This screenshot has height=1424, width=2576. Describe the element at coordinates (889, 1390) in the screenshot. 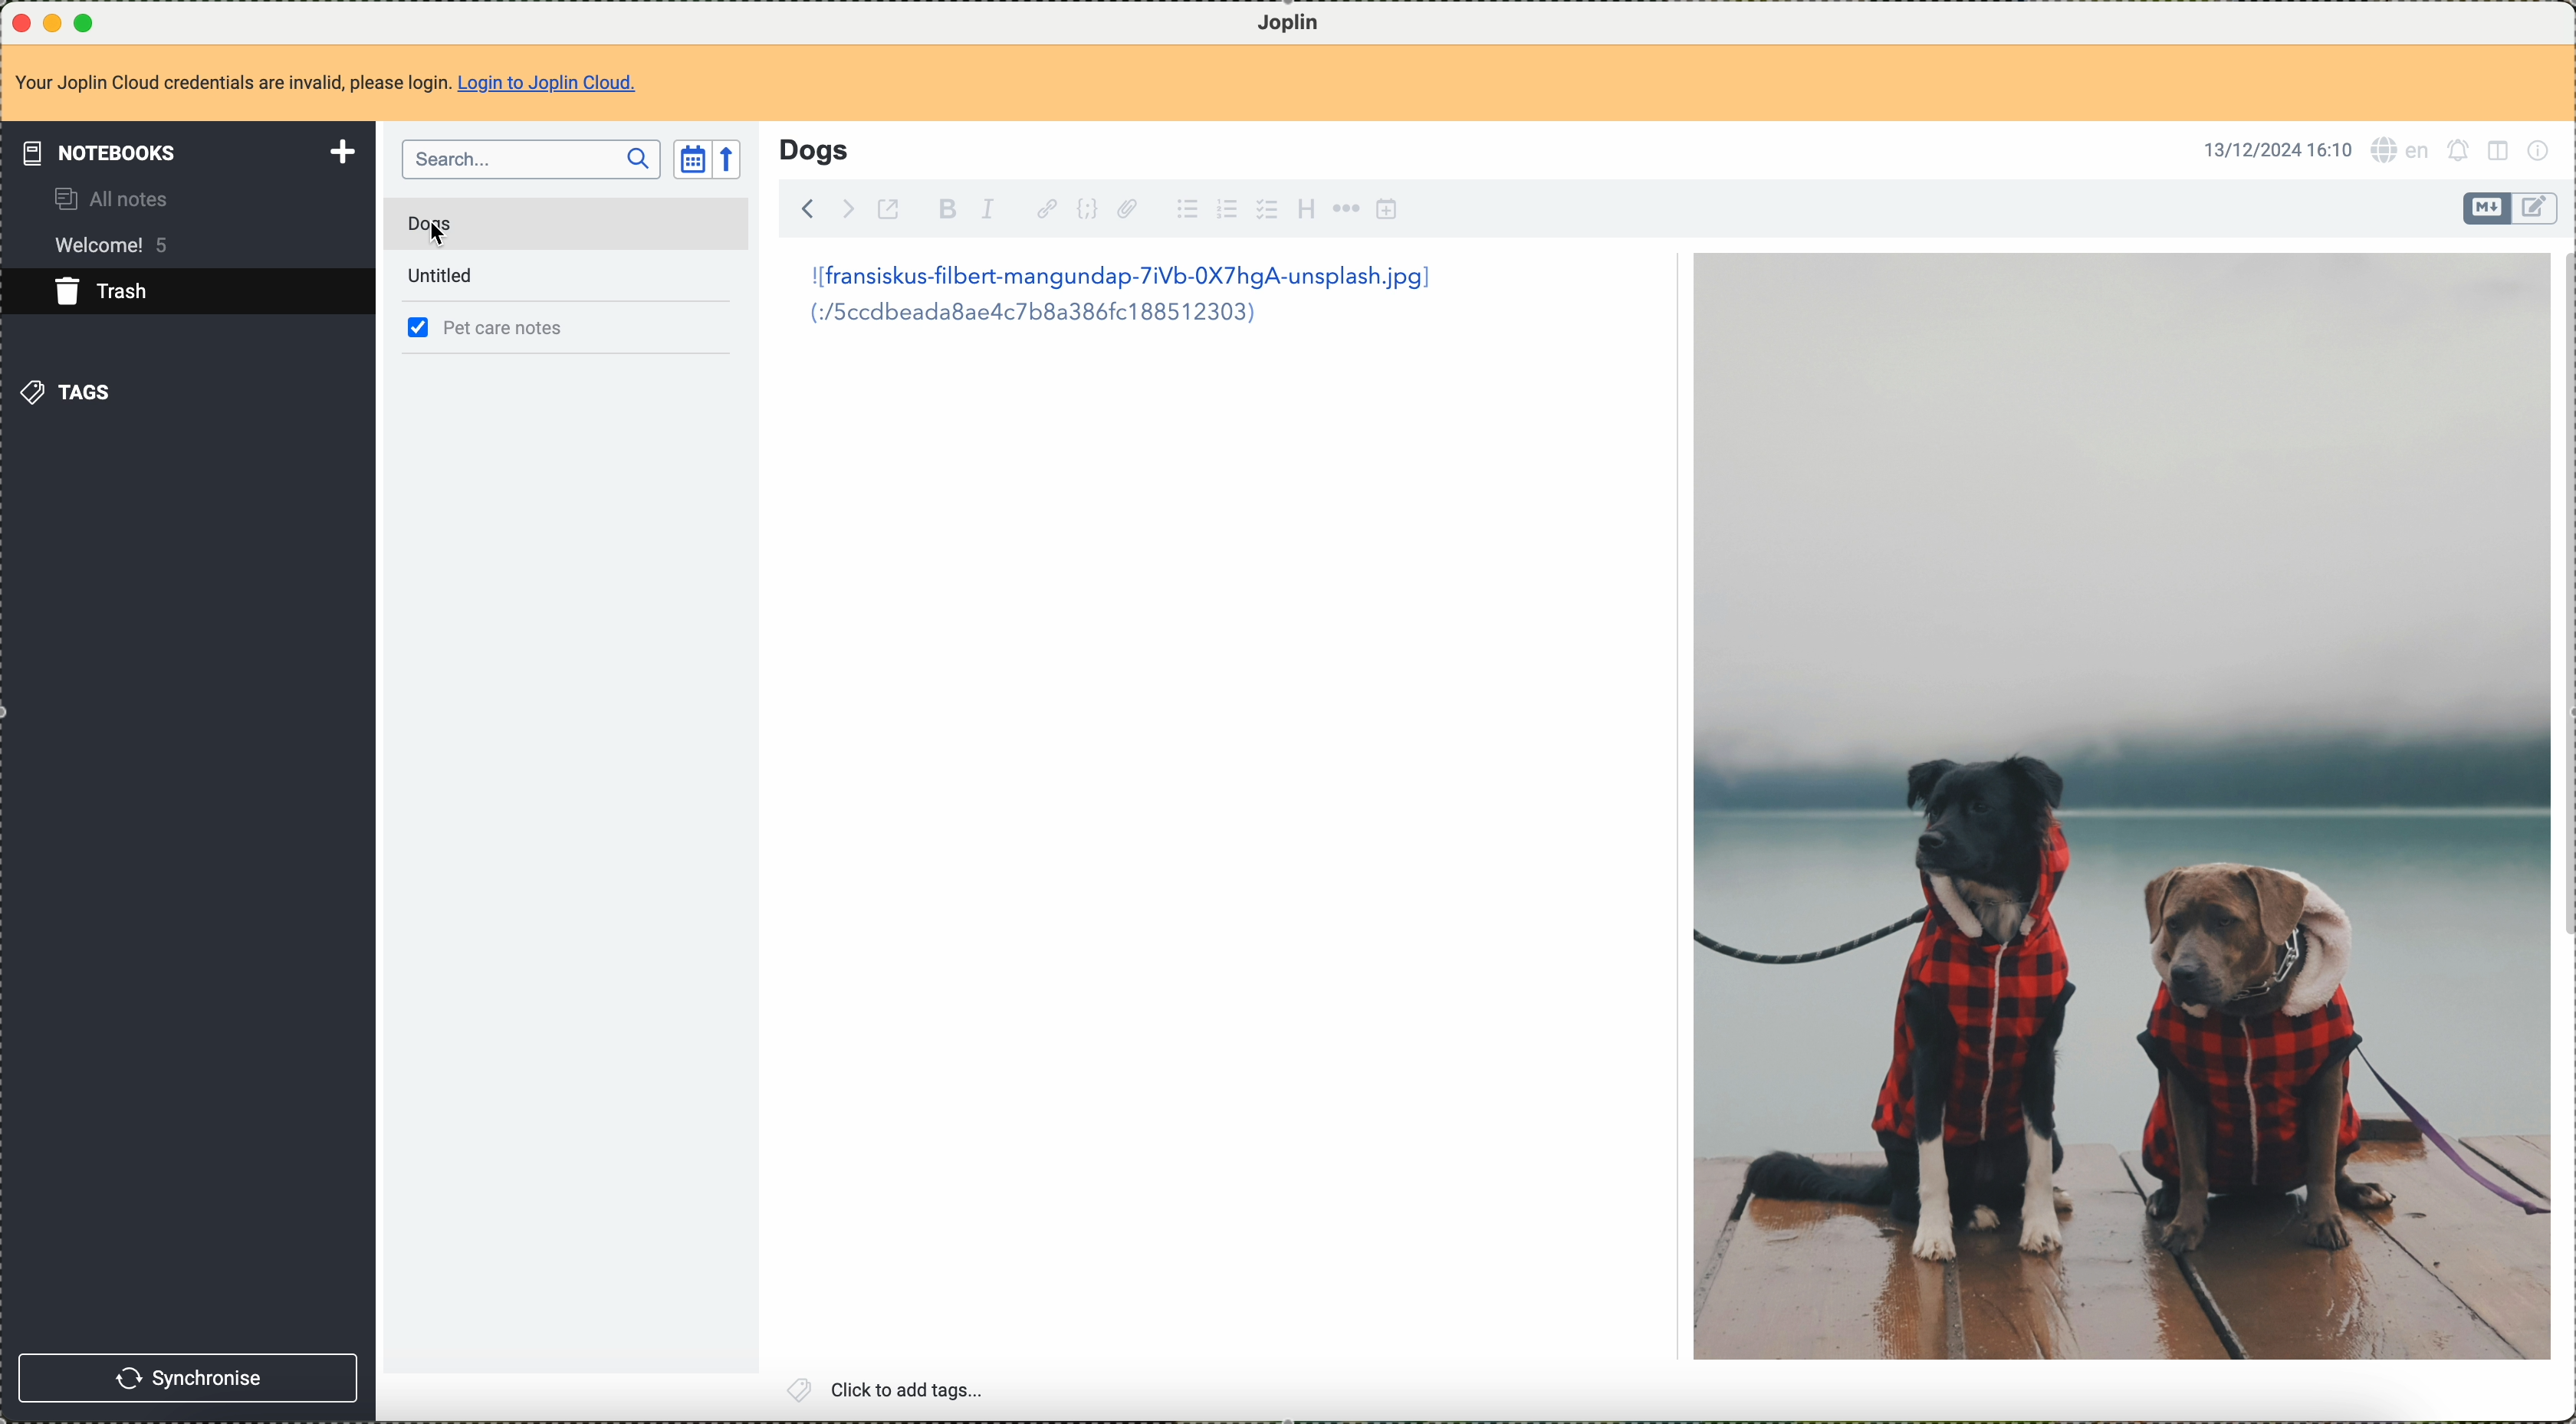

I see `click to add tags` at that location.